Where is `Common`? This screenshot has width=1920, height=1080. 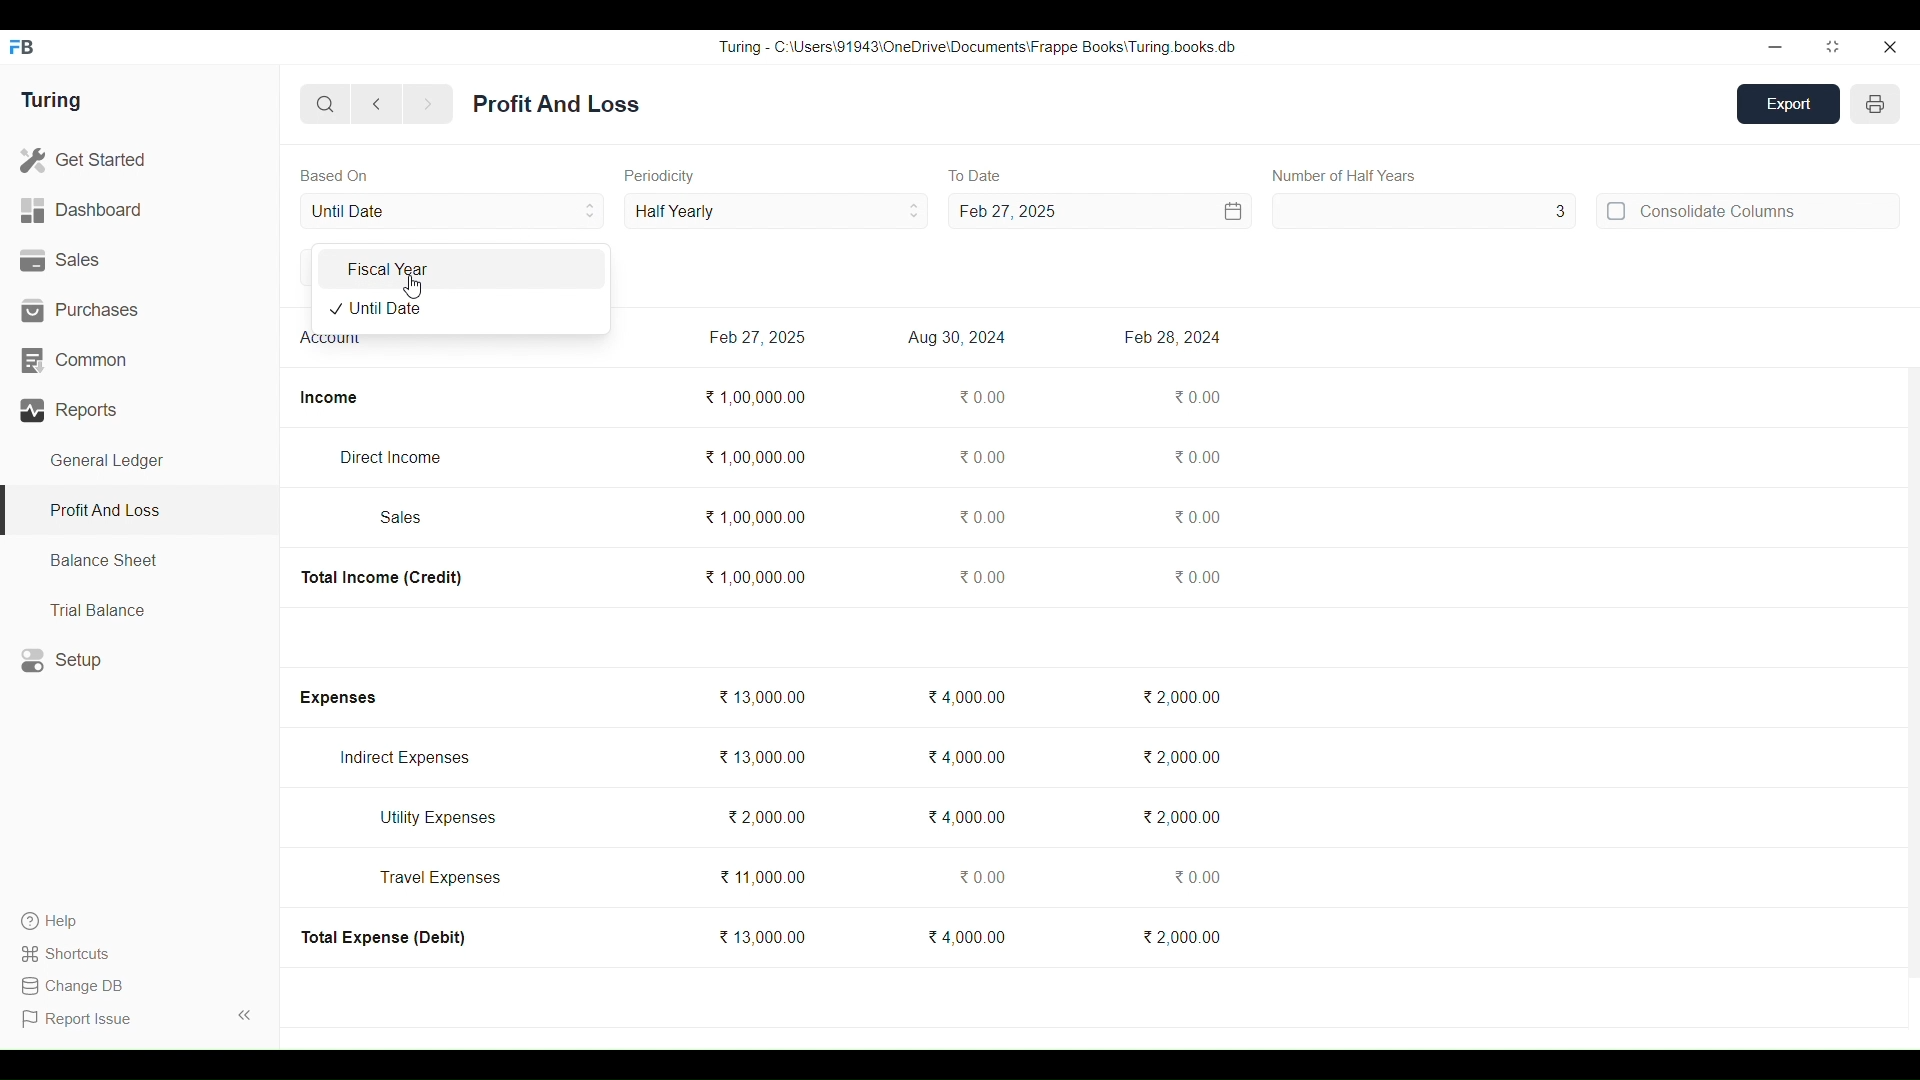 Common is located at coordinates (139, 361).